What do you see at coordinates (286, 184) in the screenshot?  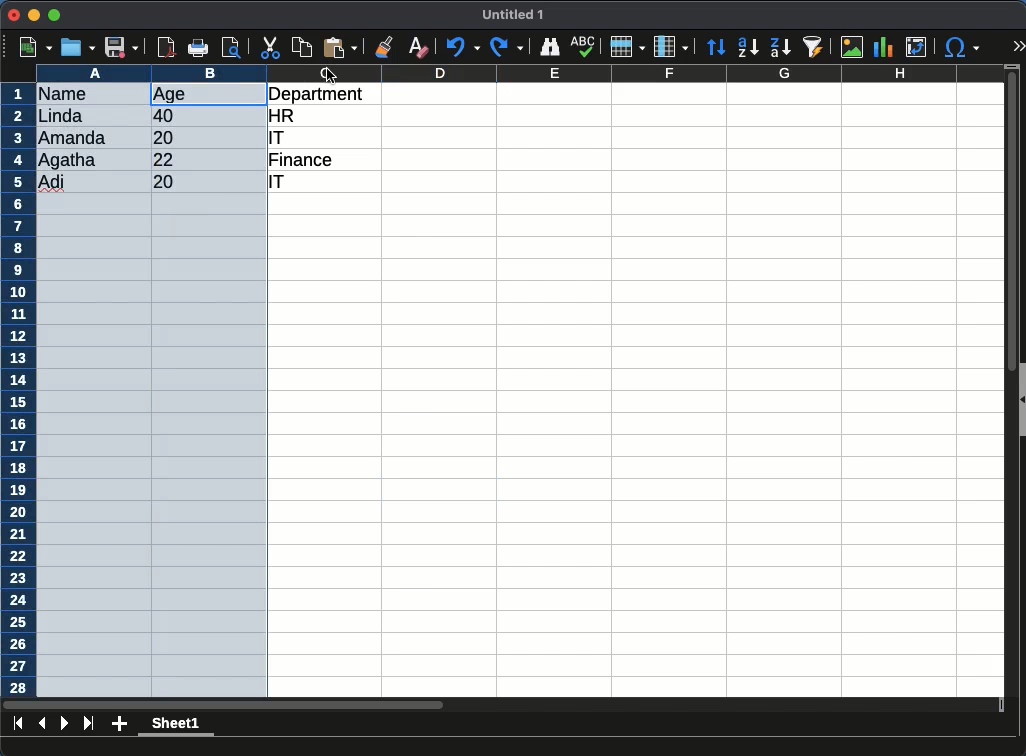 I see `it` at bounding box center [286, 184].